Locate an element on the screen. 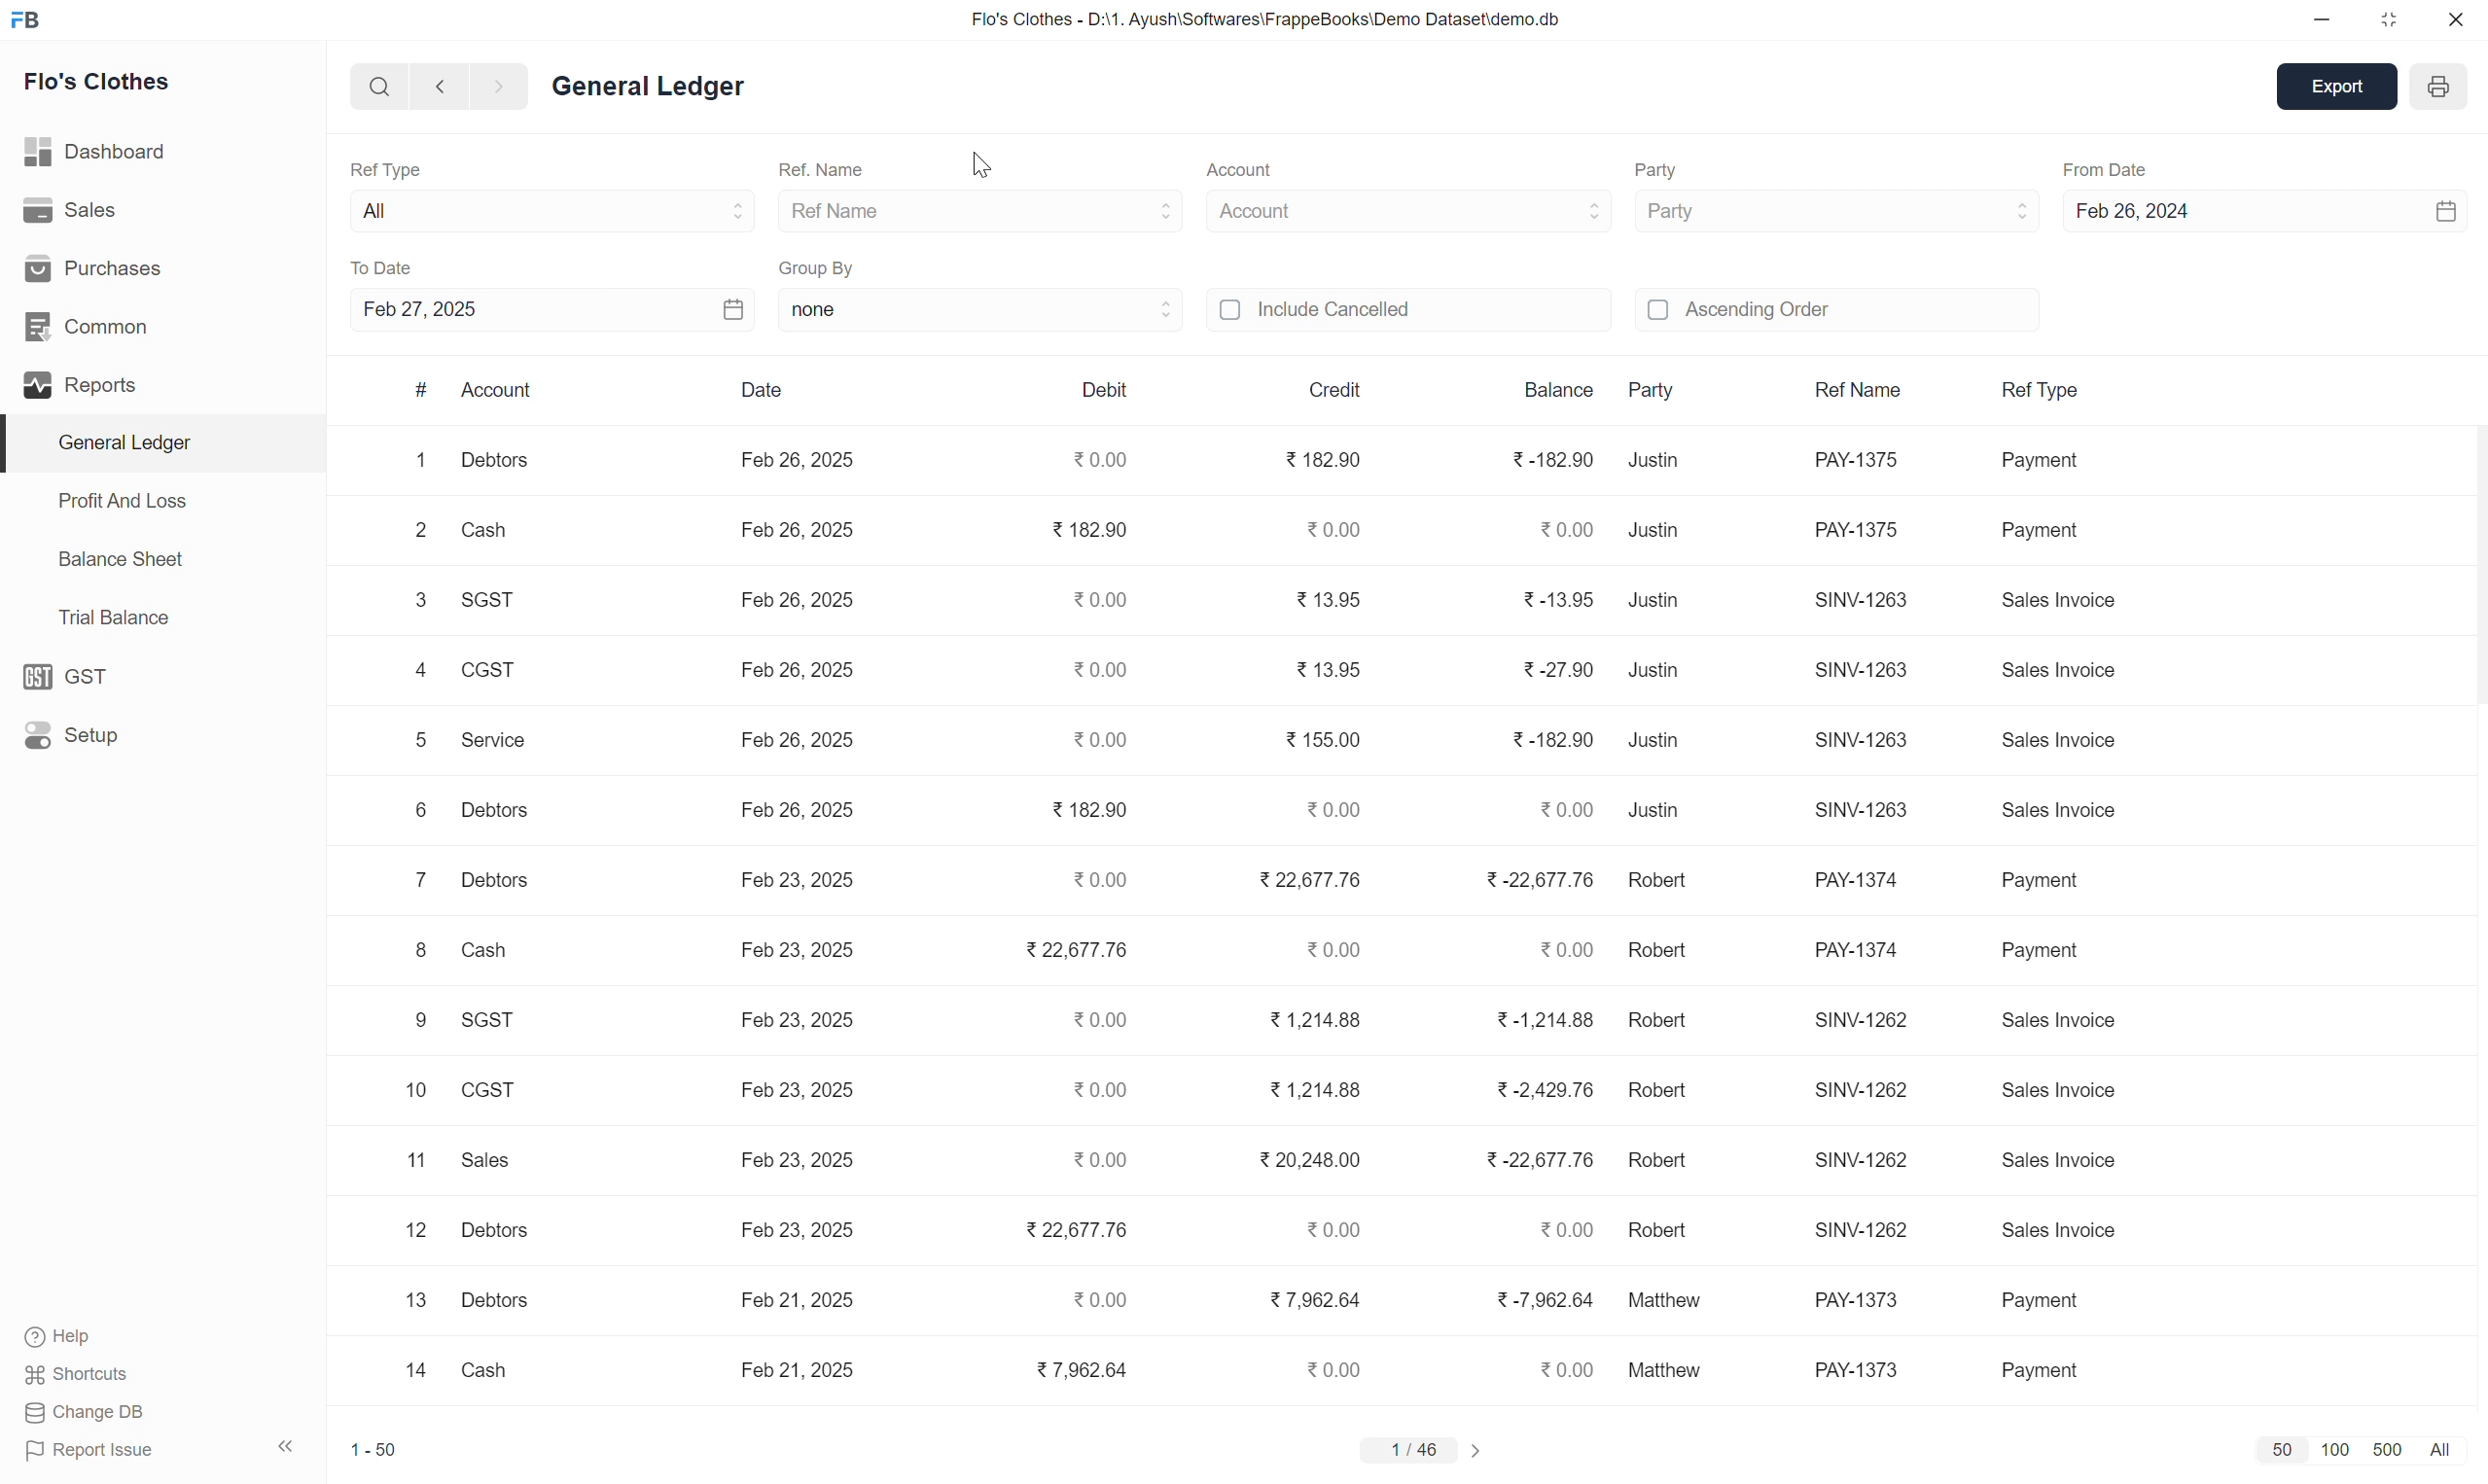 The width and height of the screenshot is (2488, 1484). justin is located at coordinates (1652, 529).